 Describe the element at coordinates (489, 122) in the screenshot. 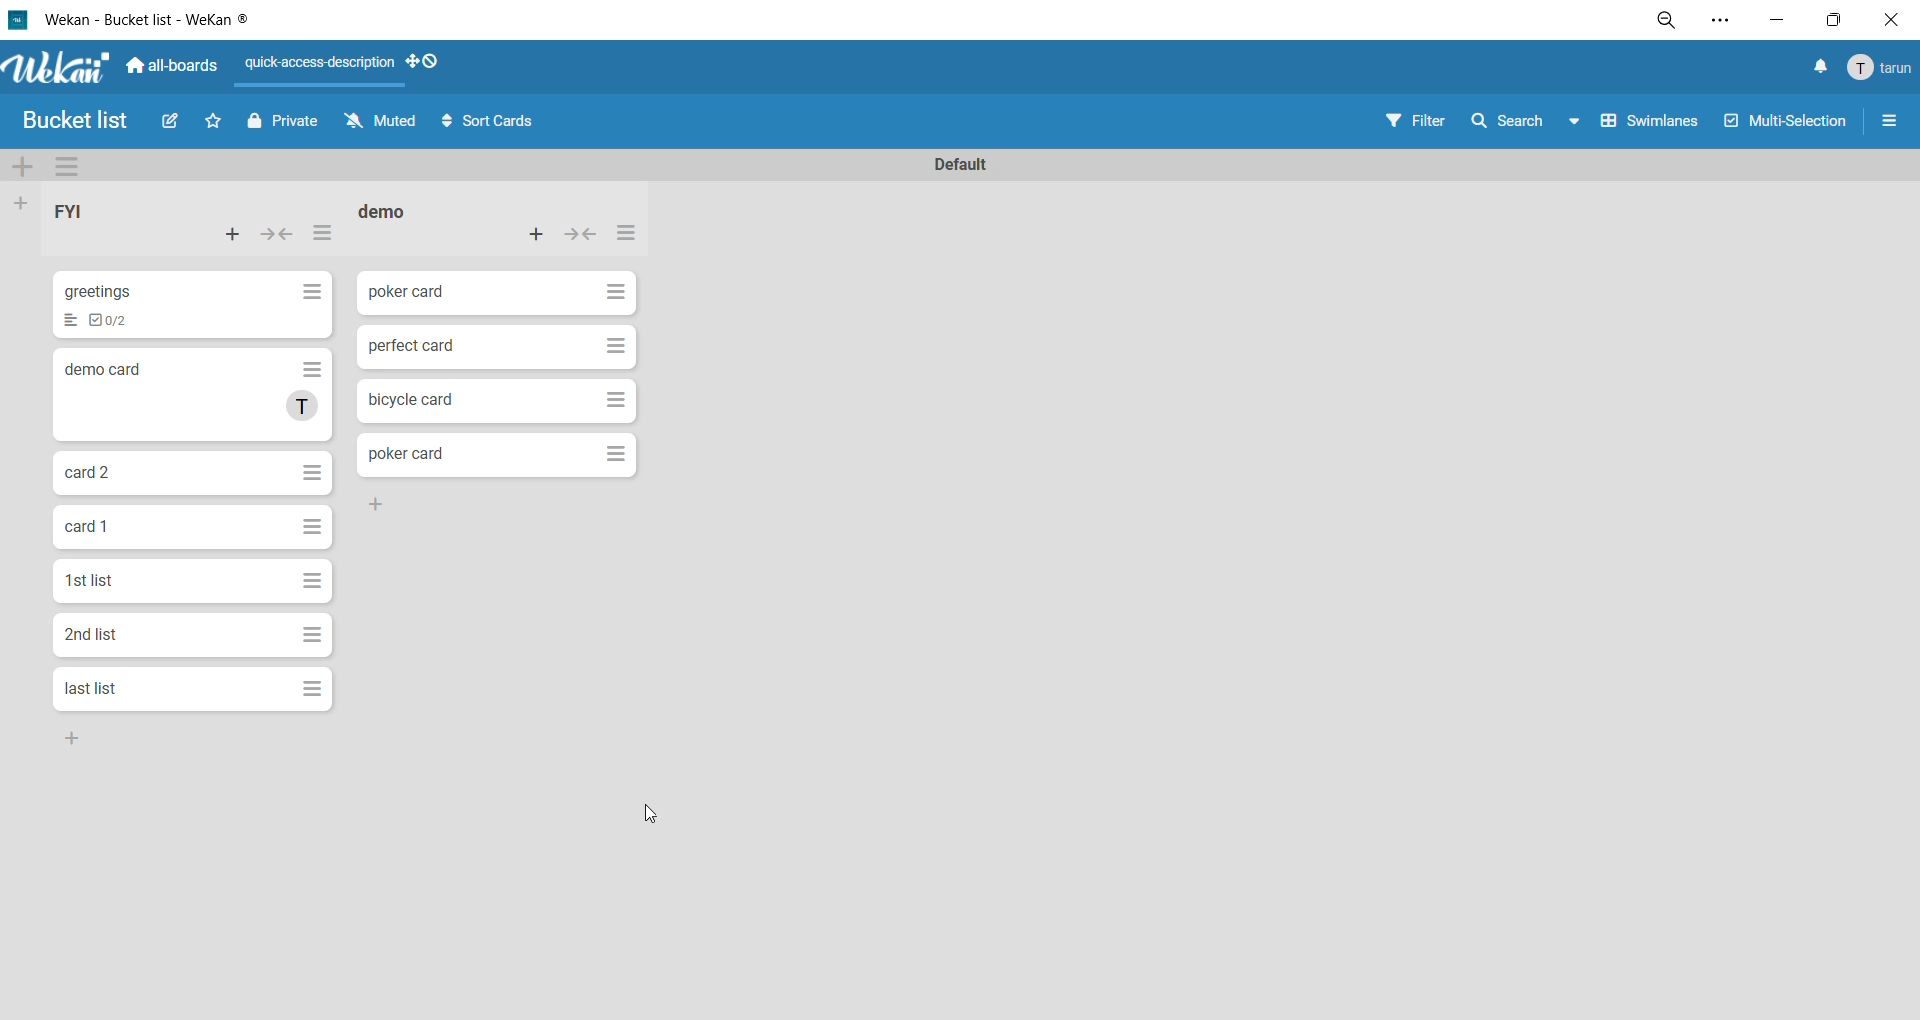

I see `sort cards` at that location.